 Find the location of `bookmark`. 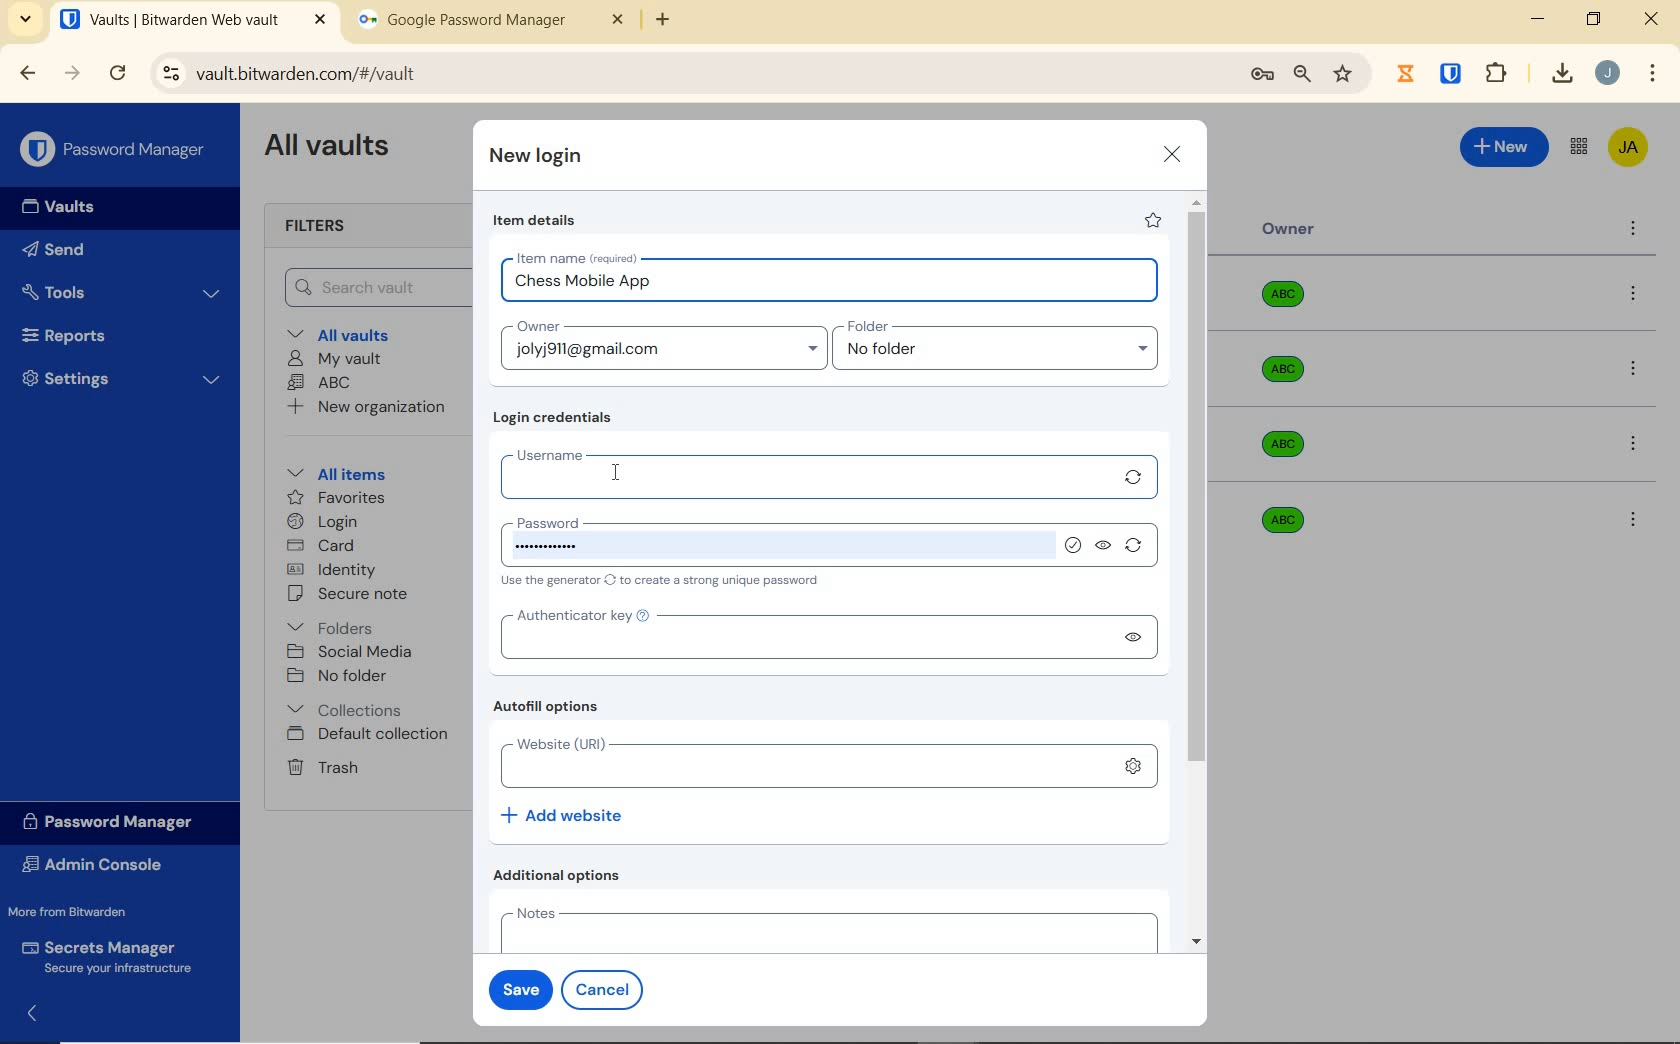

bookmark is located at coordinates (1345, 73).